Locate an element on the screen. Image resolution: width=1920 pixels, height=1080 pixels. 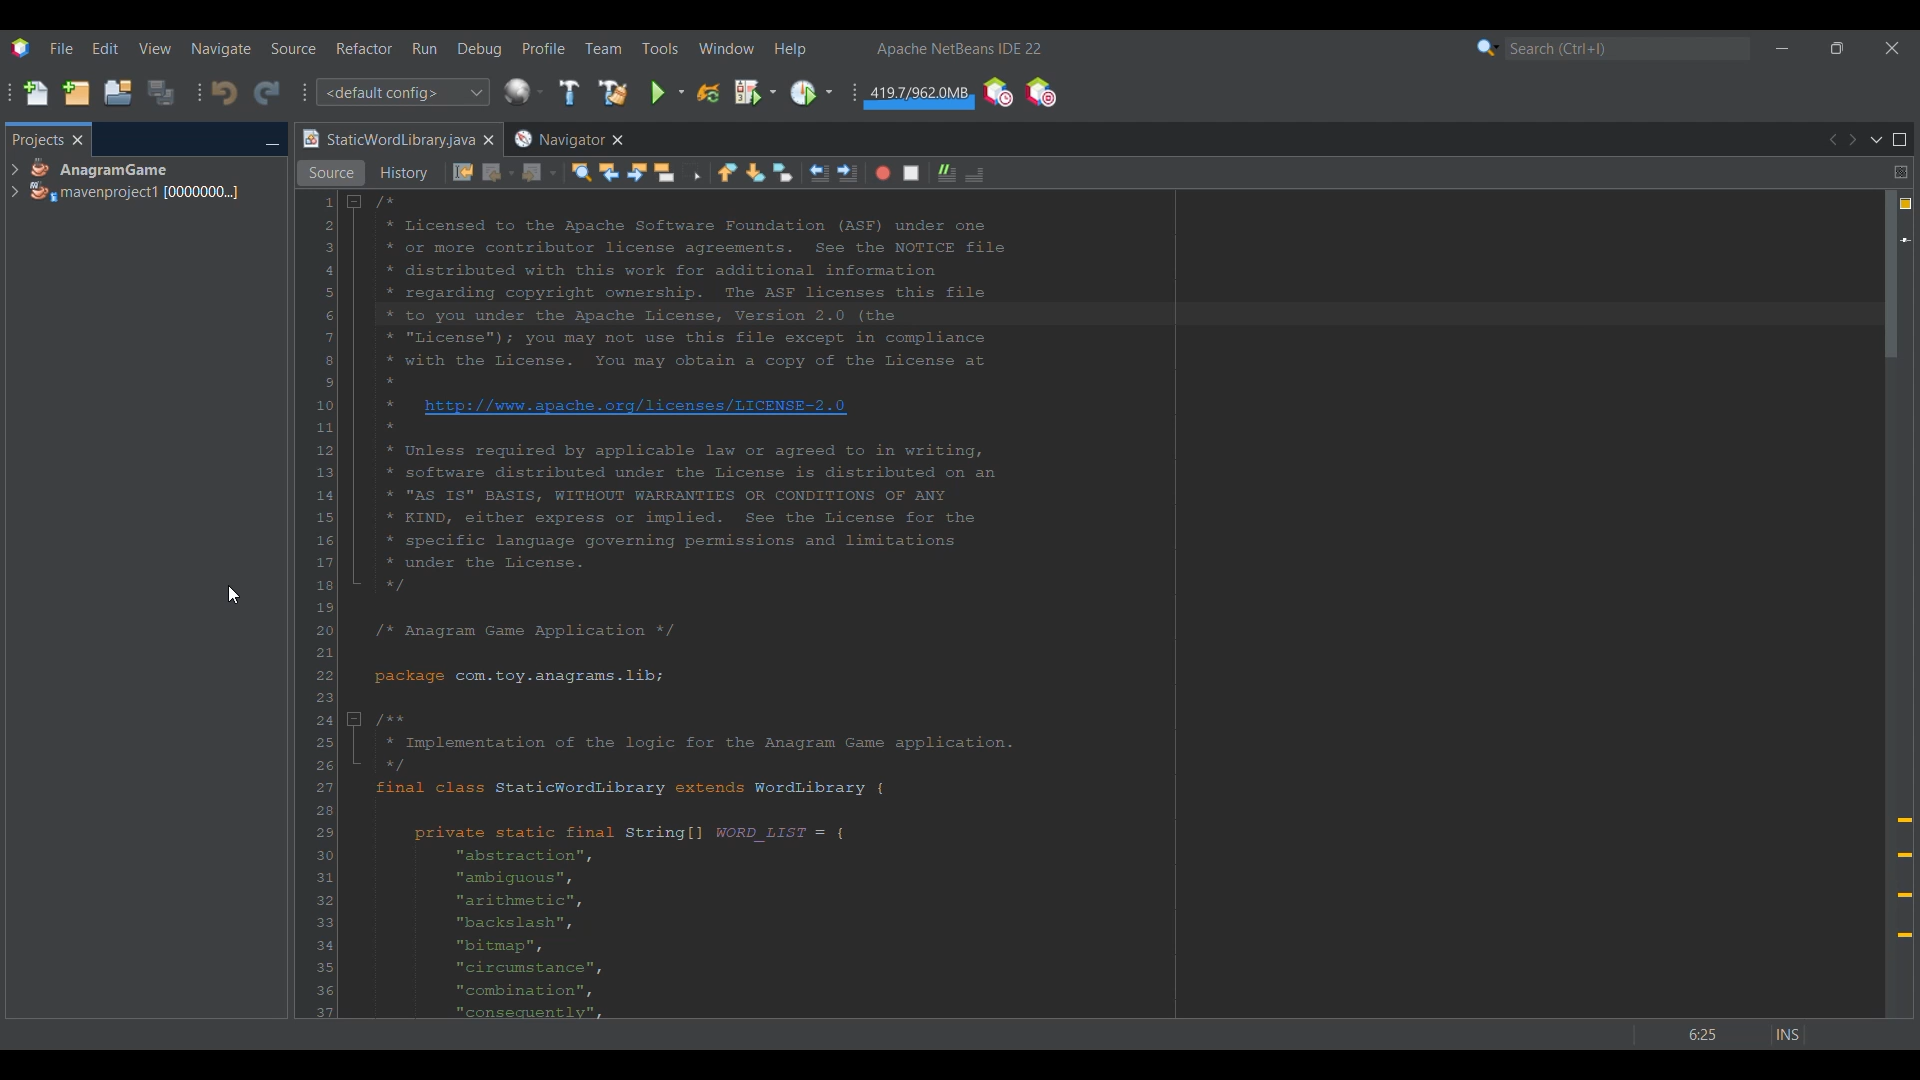
Open project is located at coordinates (118, 92).